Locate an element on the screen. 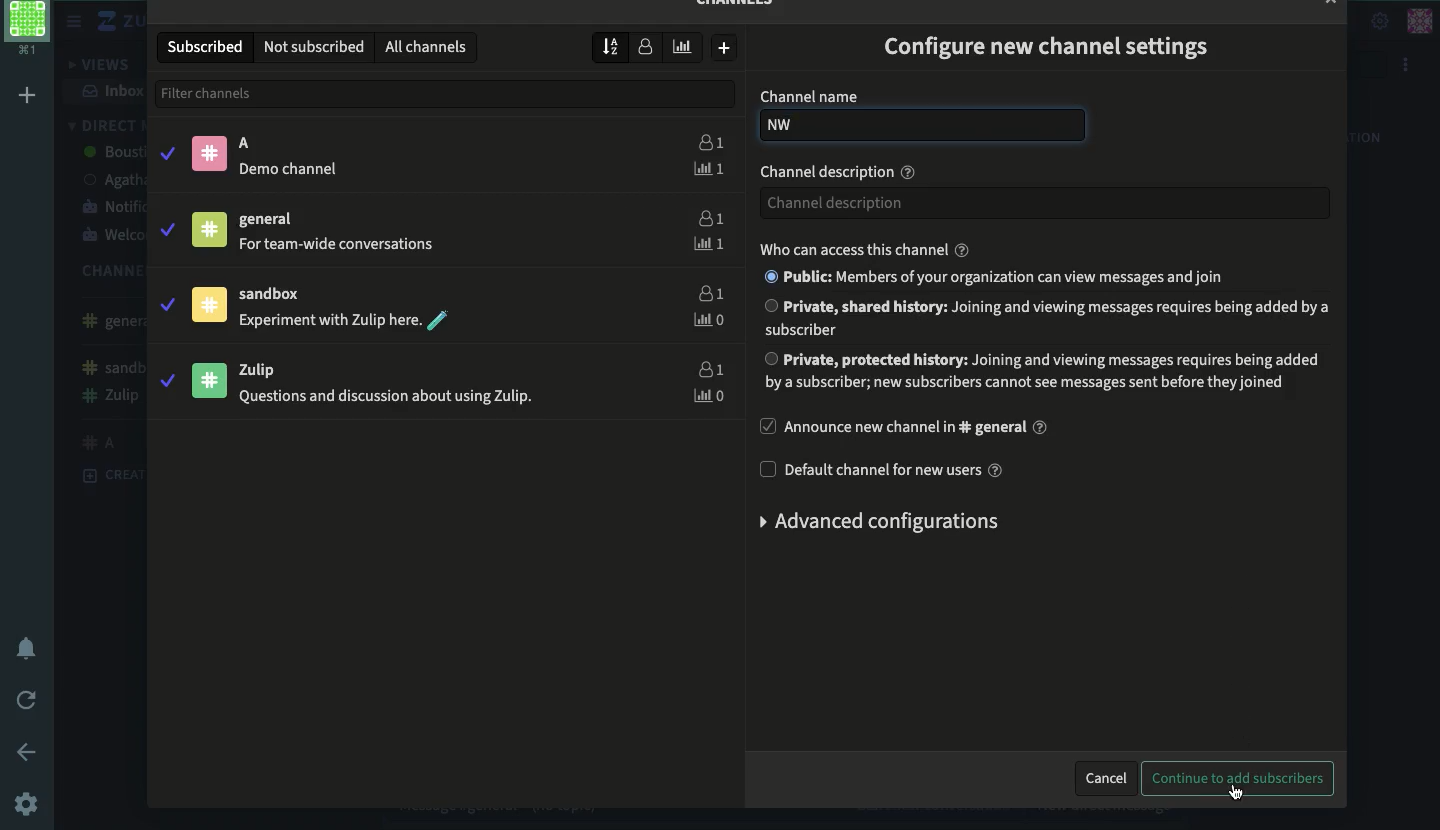 This screenshot has width=1440, height=830. channel description  is located at coordinates (850, 173).